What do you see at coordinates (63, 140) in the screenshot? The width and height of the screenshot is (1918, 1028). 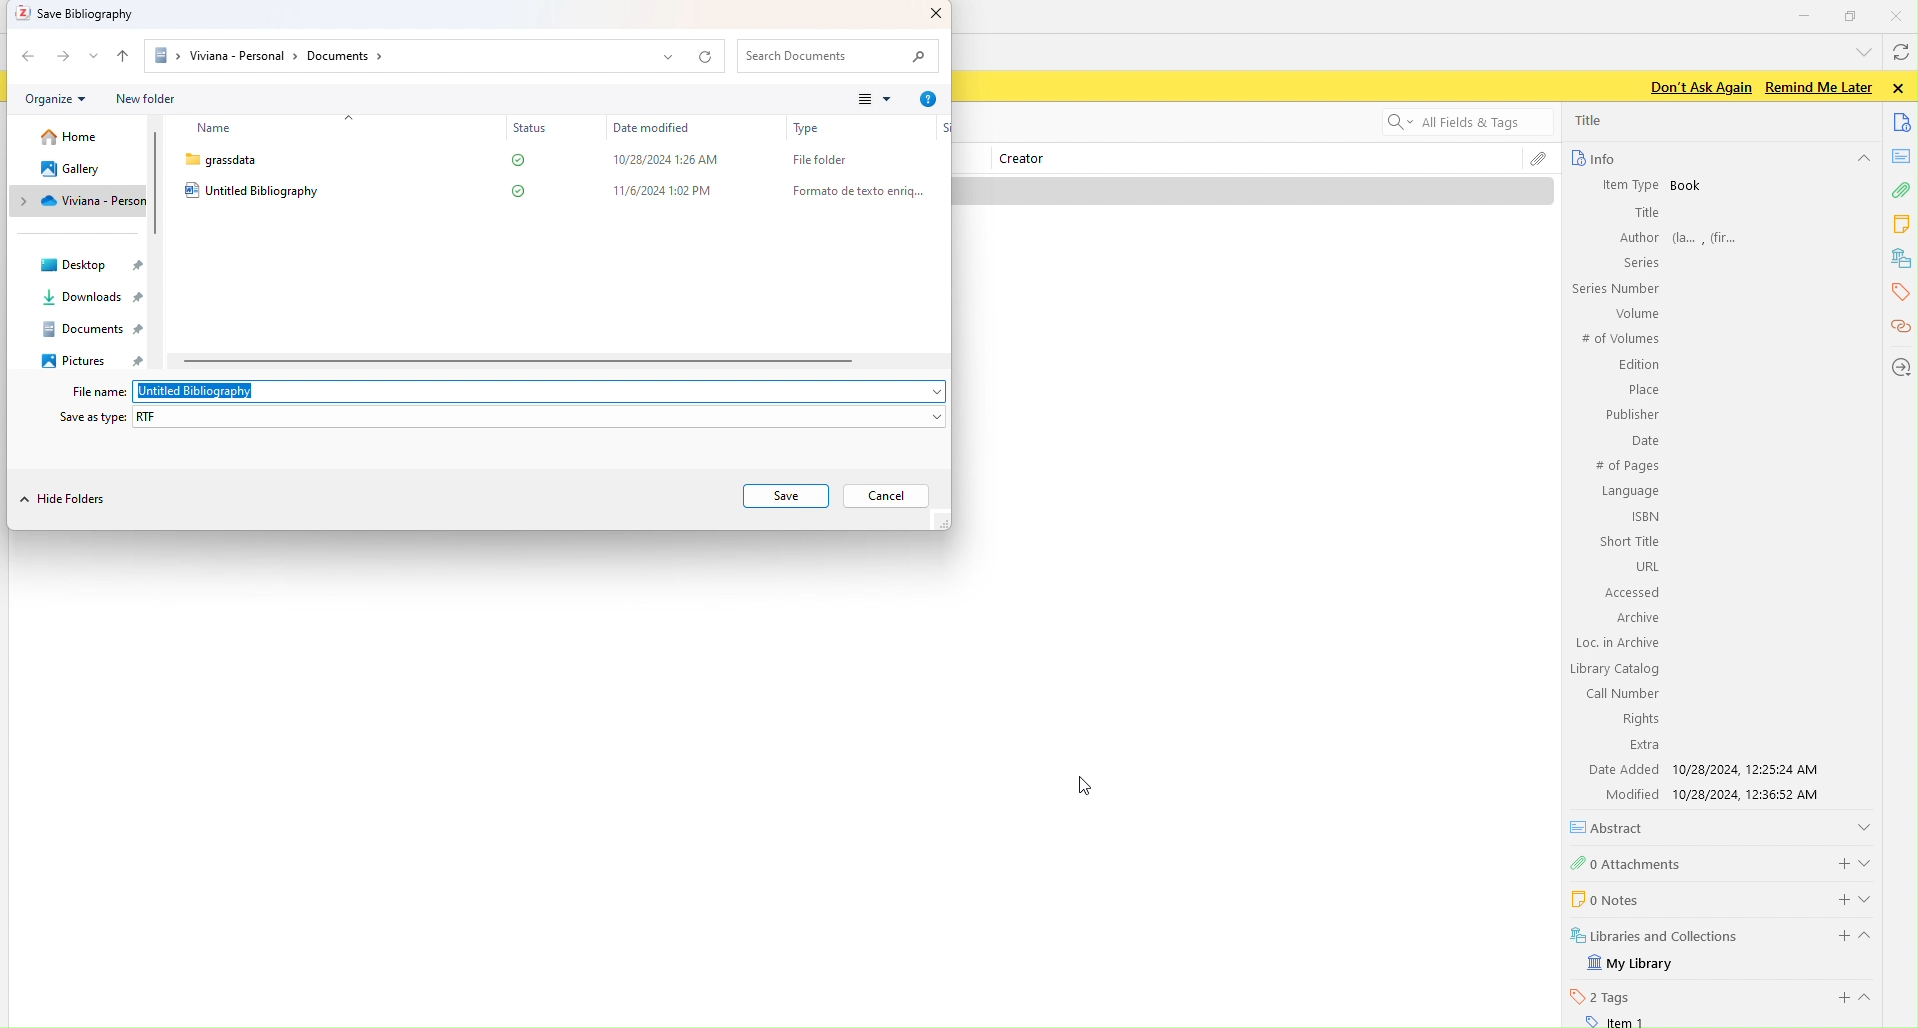 I see `Home` at bounding box center [63, 140].